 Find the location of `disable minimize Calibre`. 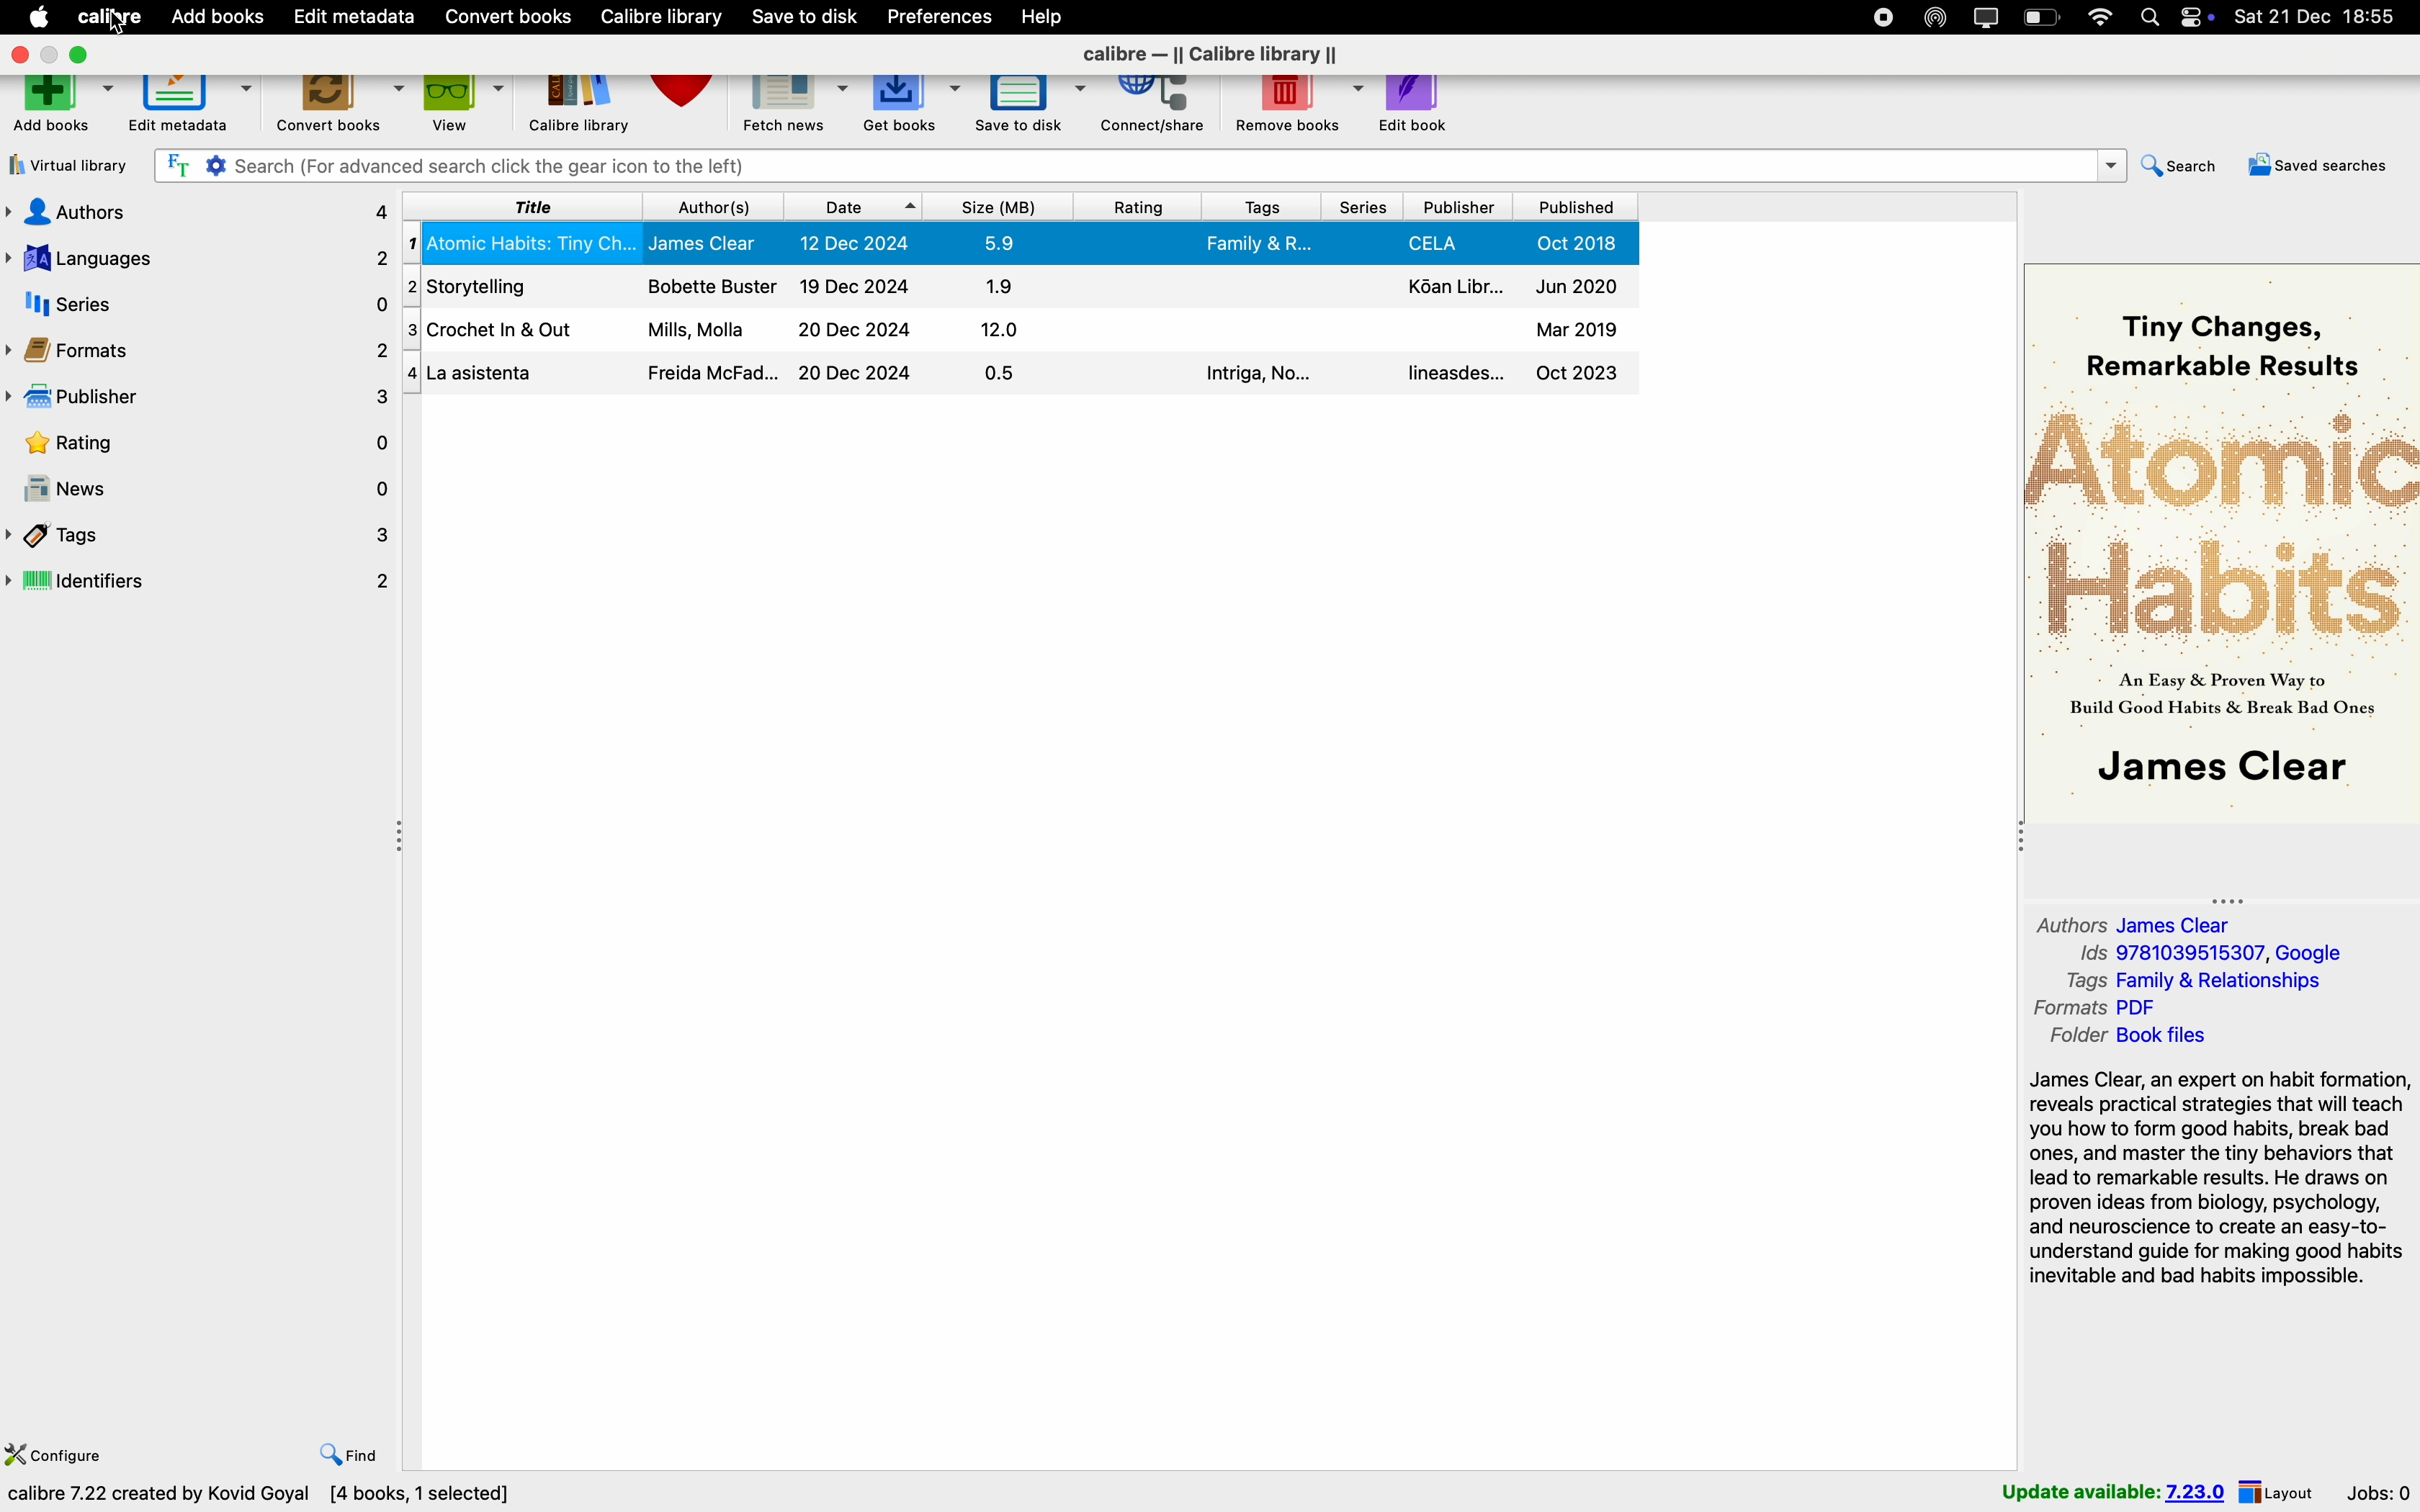

disable minimize Calibre is located at coordinates (49, 55).